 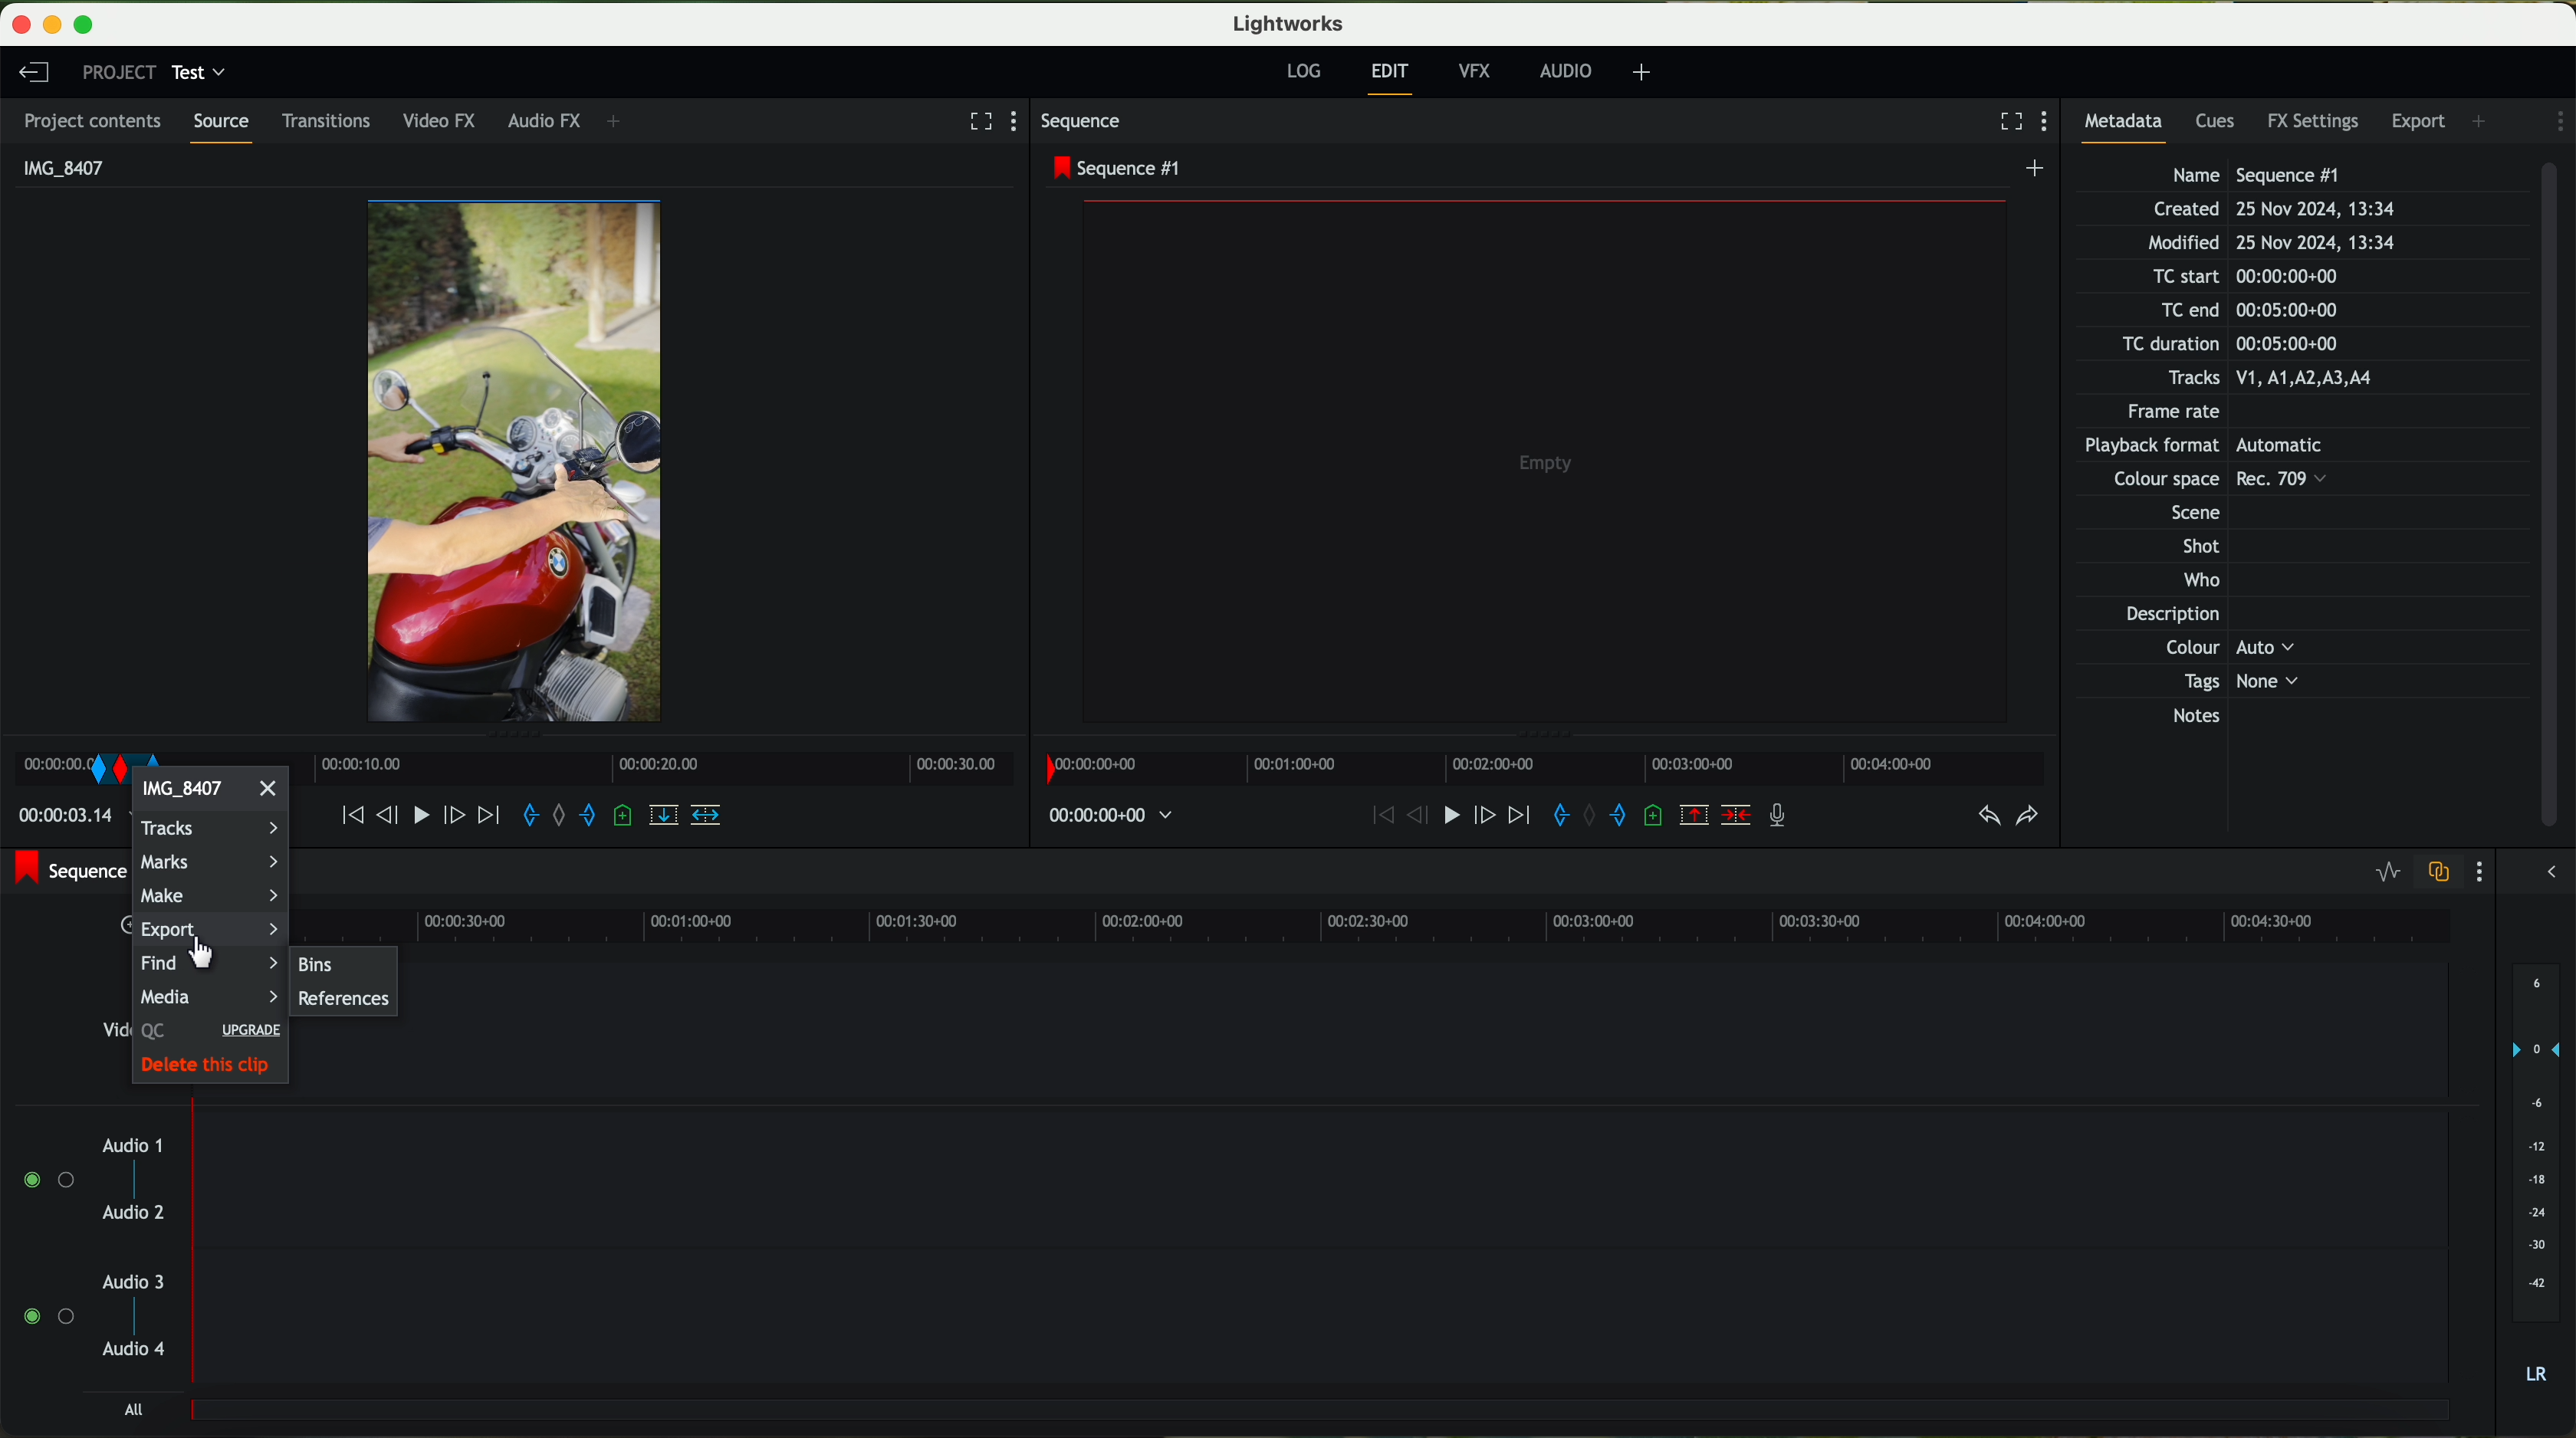 I want to click on create a new sequence, so click(x=2036, y=171).